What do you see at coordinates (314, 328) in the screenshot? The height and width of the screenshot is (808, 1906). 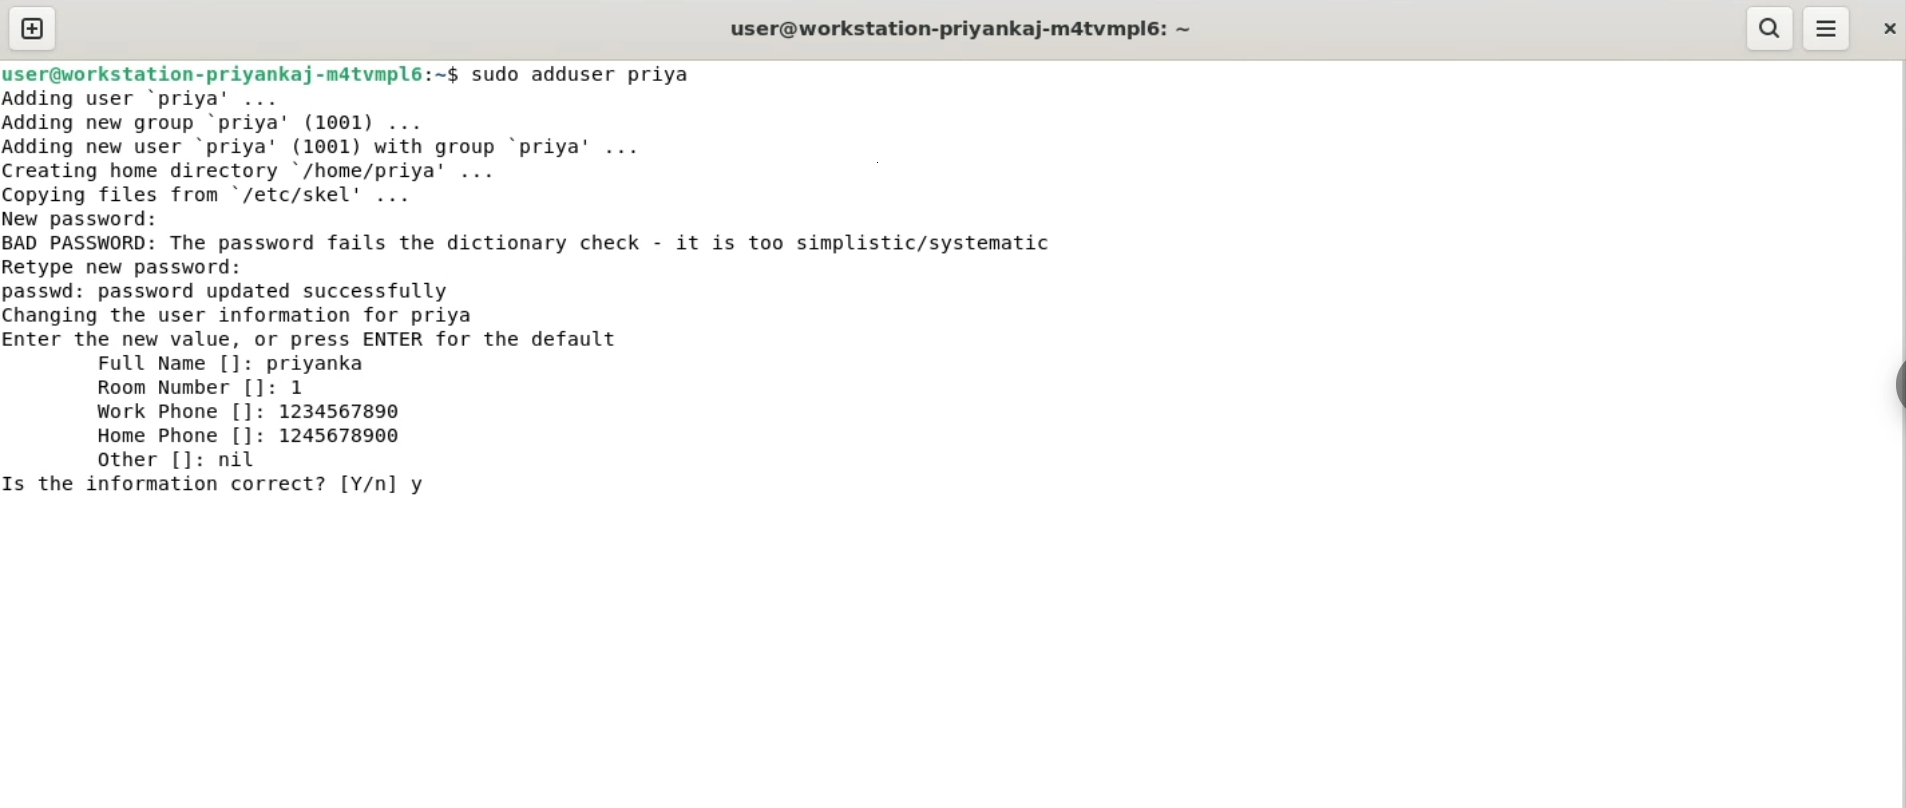 I see `passwd: password updated successfullyChanging the user information for priyaEnter the new value, or press ENTER for the defaultFull Name []: priyankal ` at bounding box center [314, 328].